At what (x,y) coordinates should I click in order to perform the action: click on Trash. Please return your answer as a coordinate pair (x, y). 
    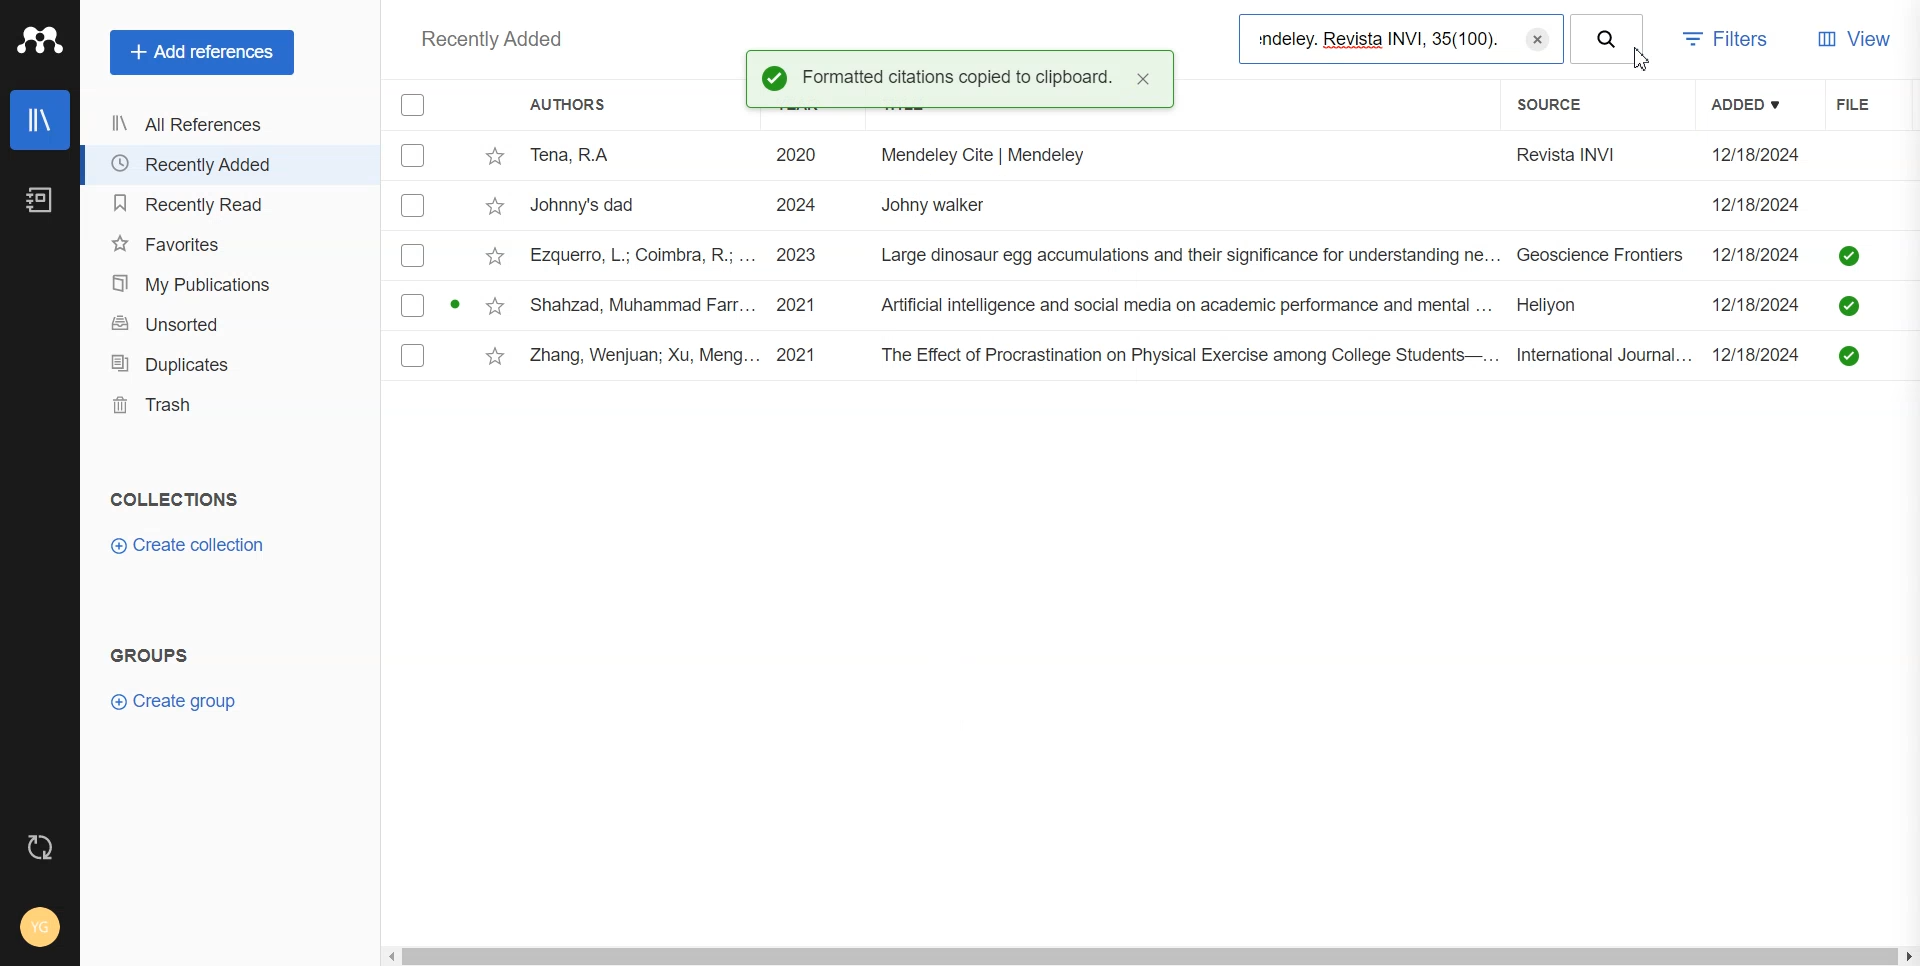
    Looking at the image, I should click on (231, 404).